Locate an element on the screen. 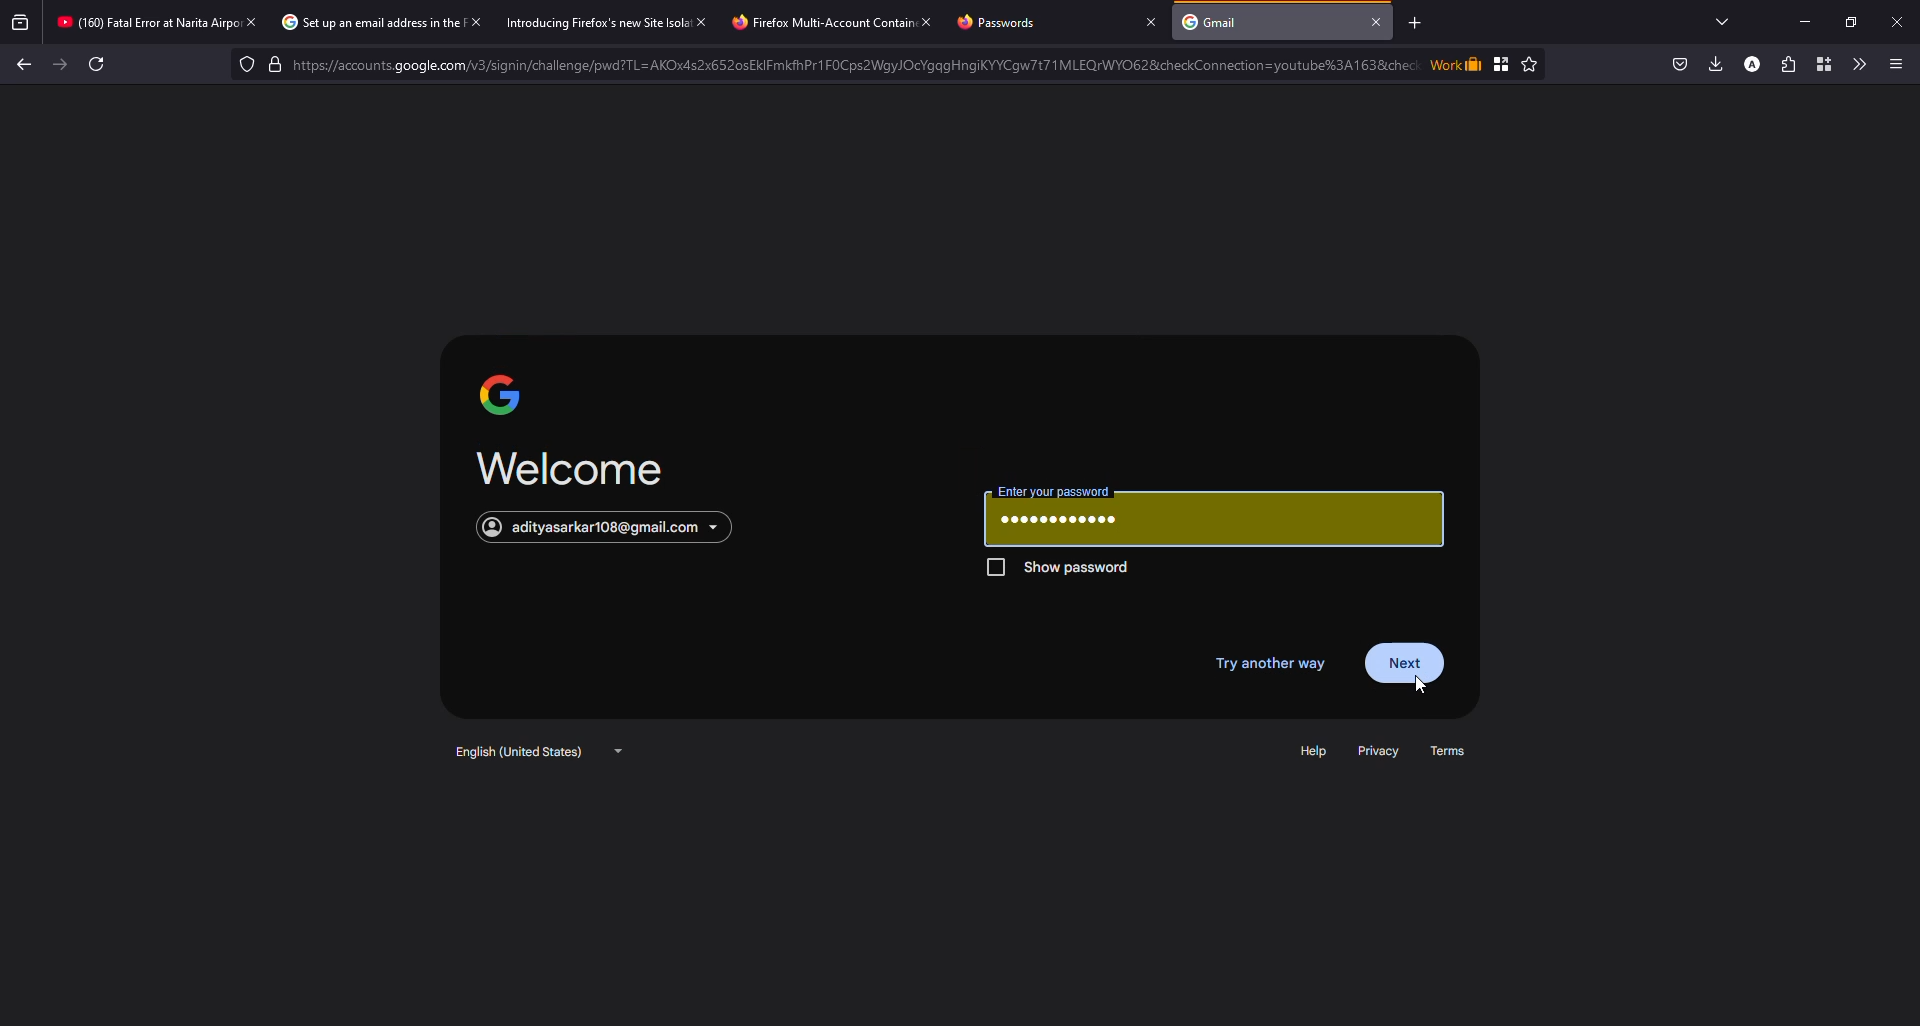 Image resolution: width=1920 pixels, height=1026 pixels. privacy is located at coordinates (1380, 757).